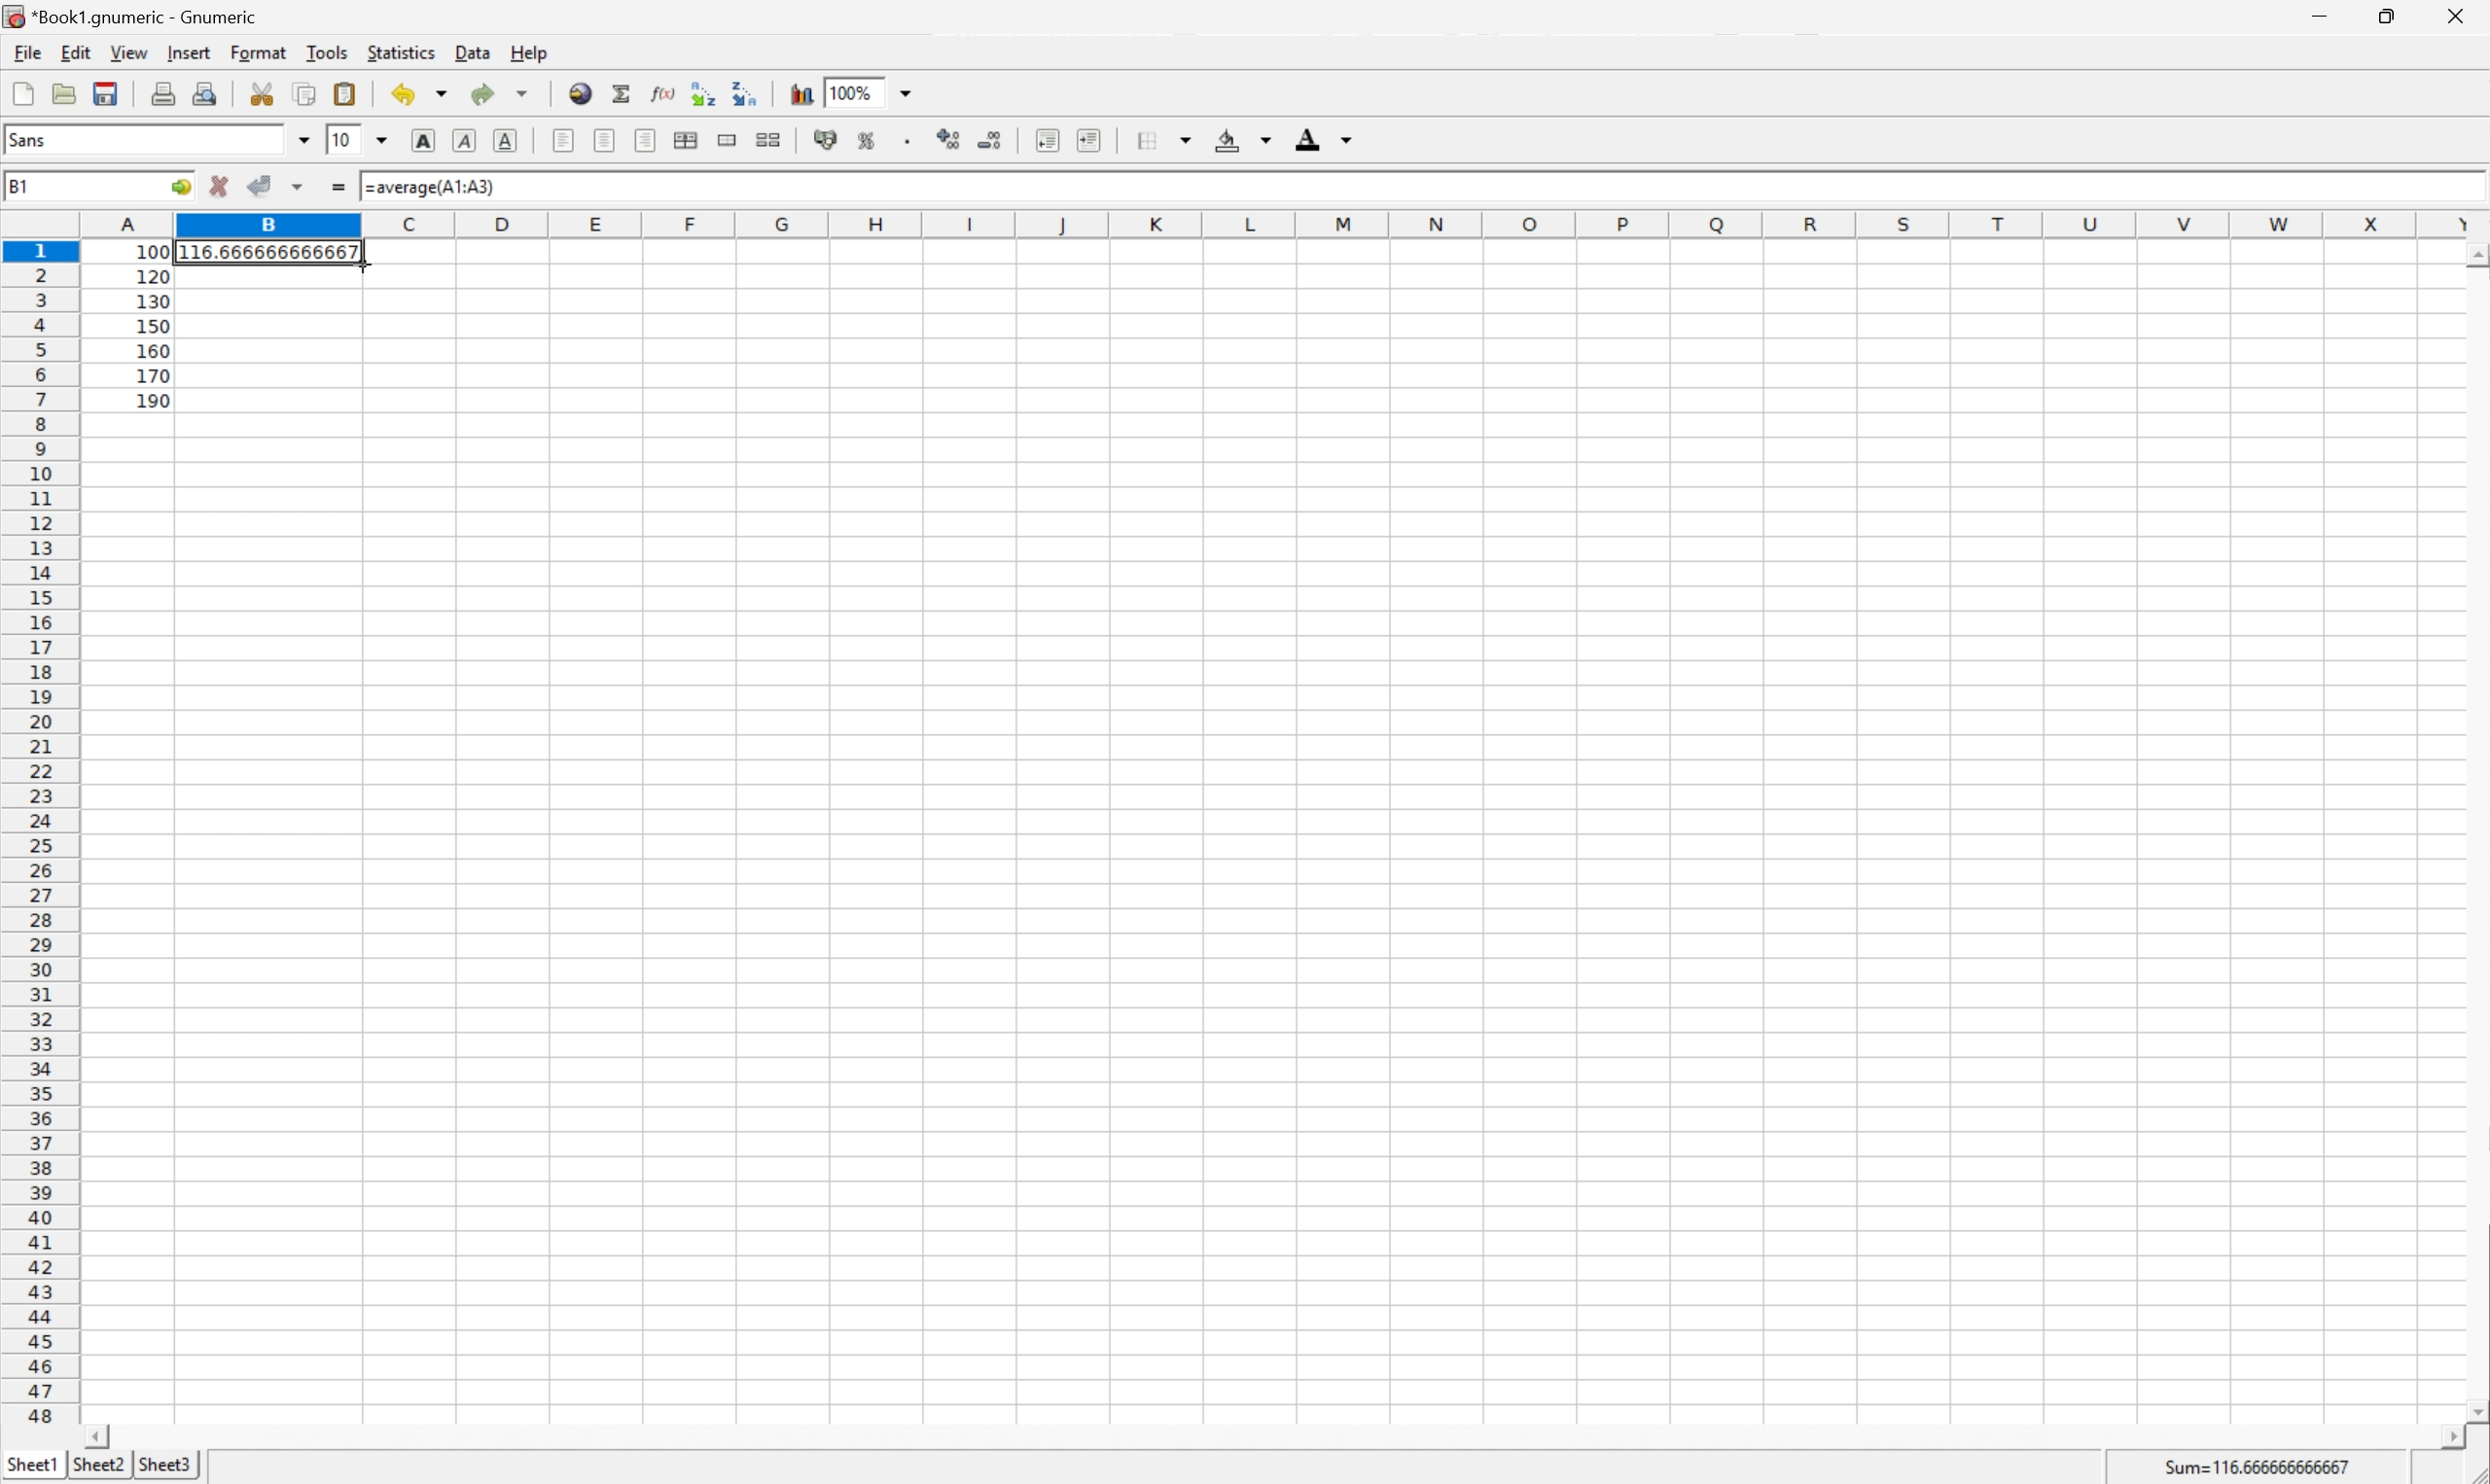 This screenshot has width=2490, height=1484. What do you see at coordinates (495, 94) in the screenshot?
I see `Redo` at bounding box center [495, 94].